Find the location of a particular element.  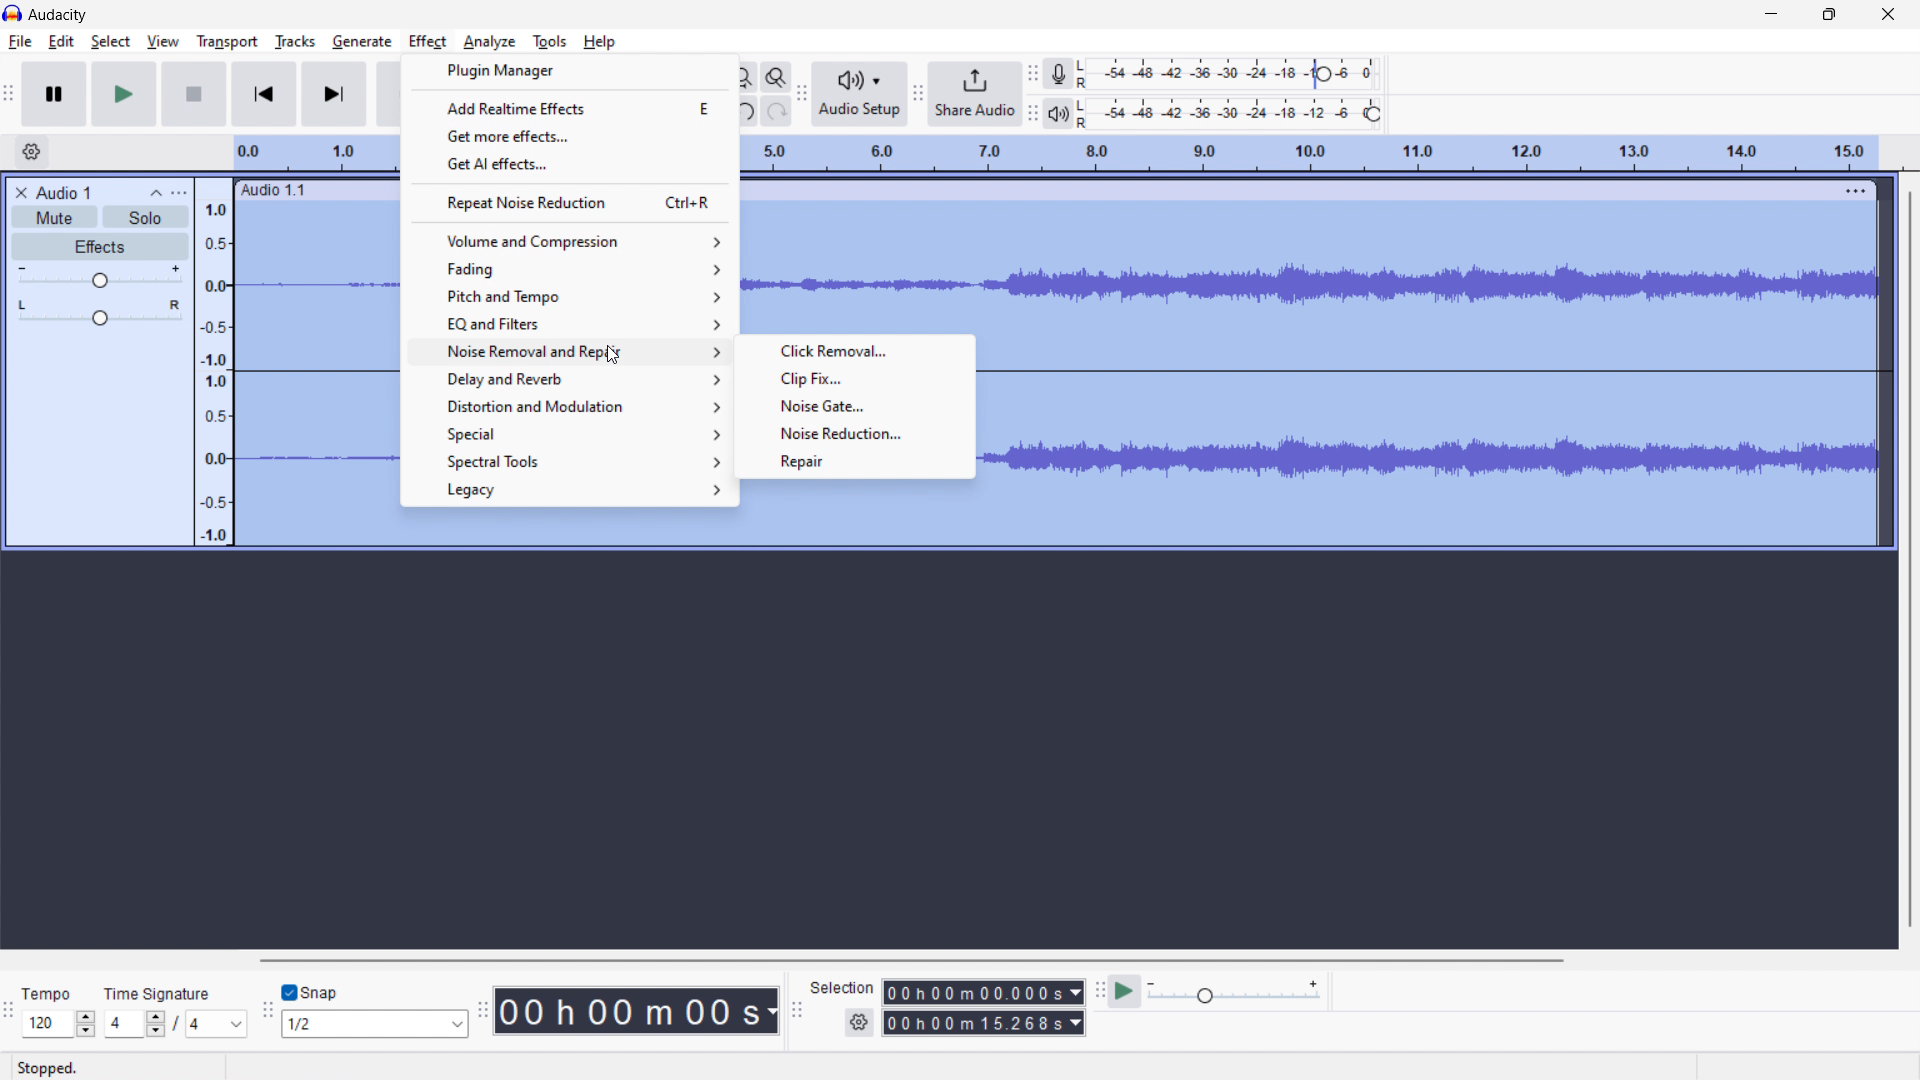

time signature toolbar is located at coordinates (10, 1010).